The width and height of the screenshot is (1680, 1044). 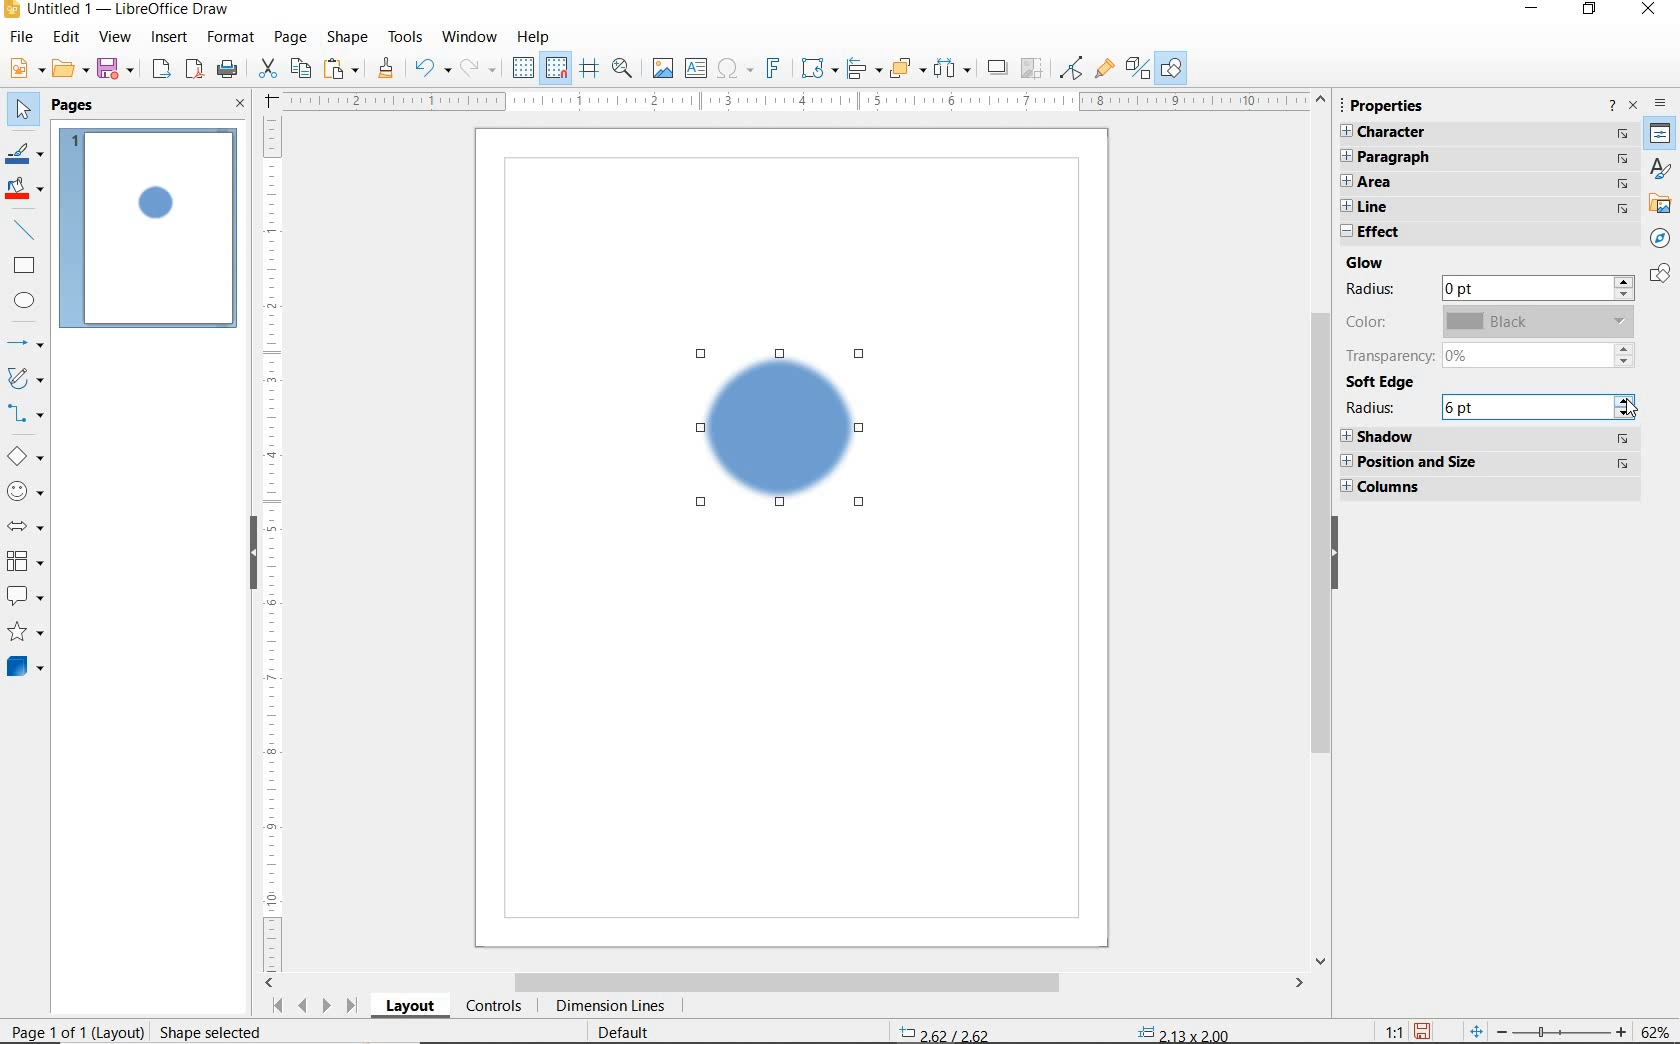 I want to click on hide, so click(x=242, y=556).